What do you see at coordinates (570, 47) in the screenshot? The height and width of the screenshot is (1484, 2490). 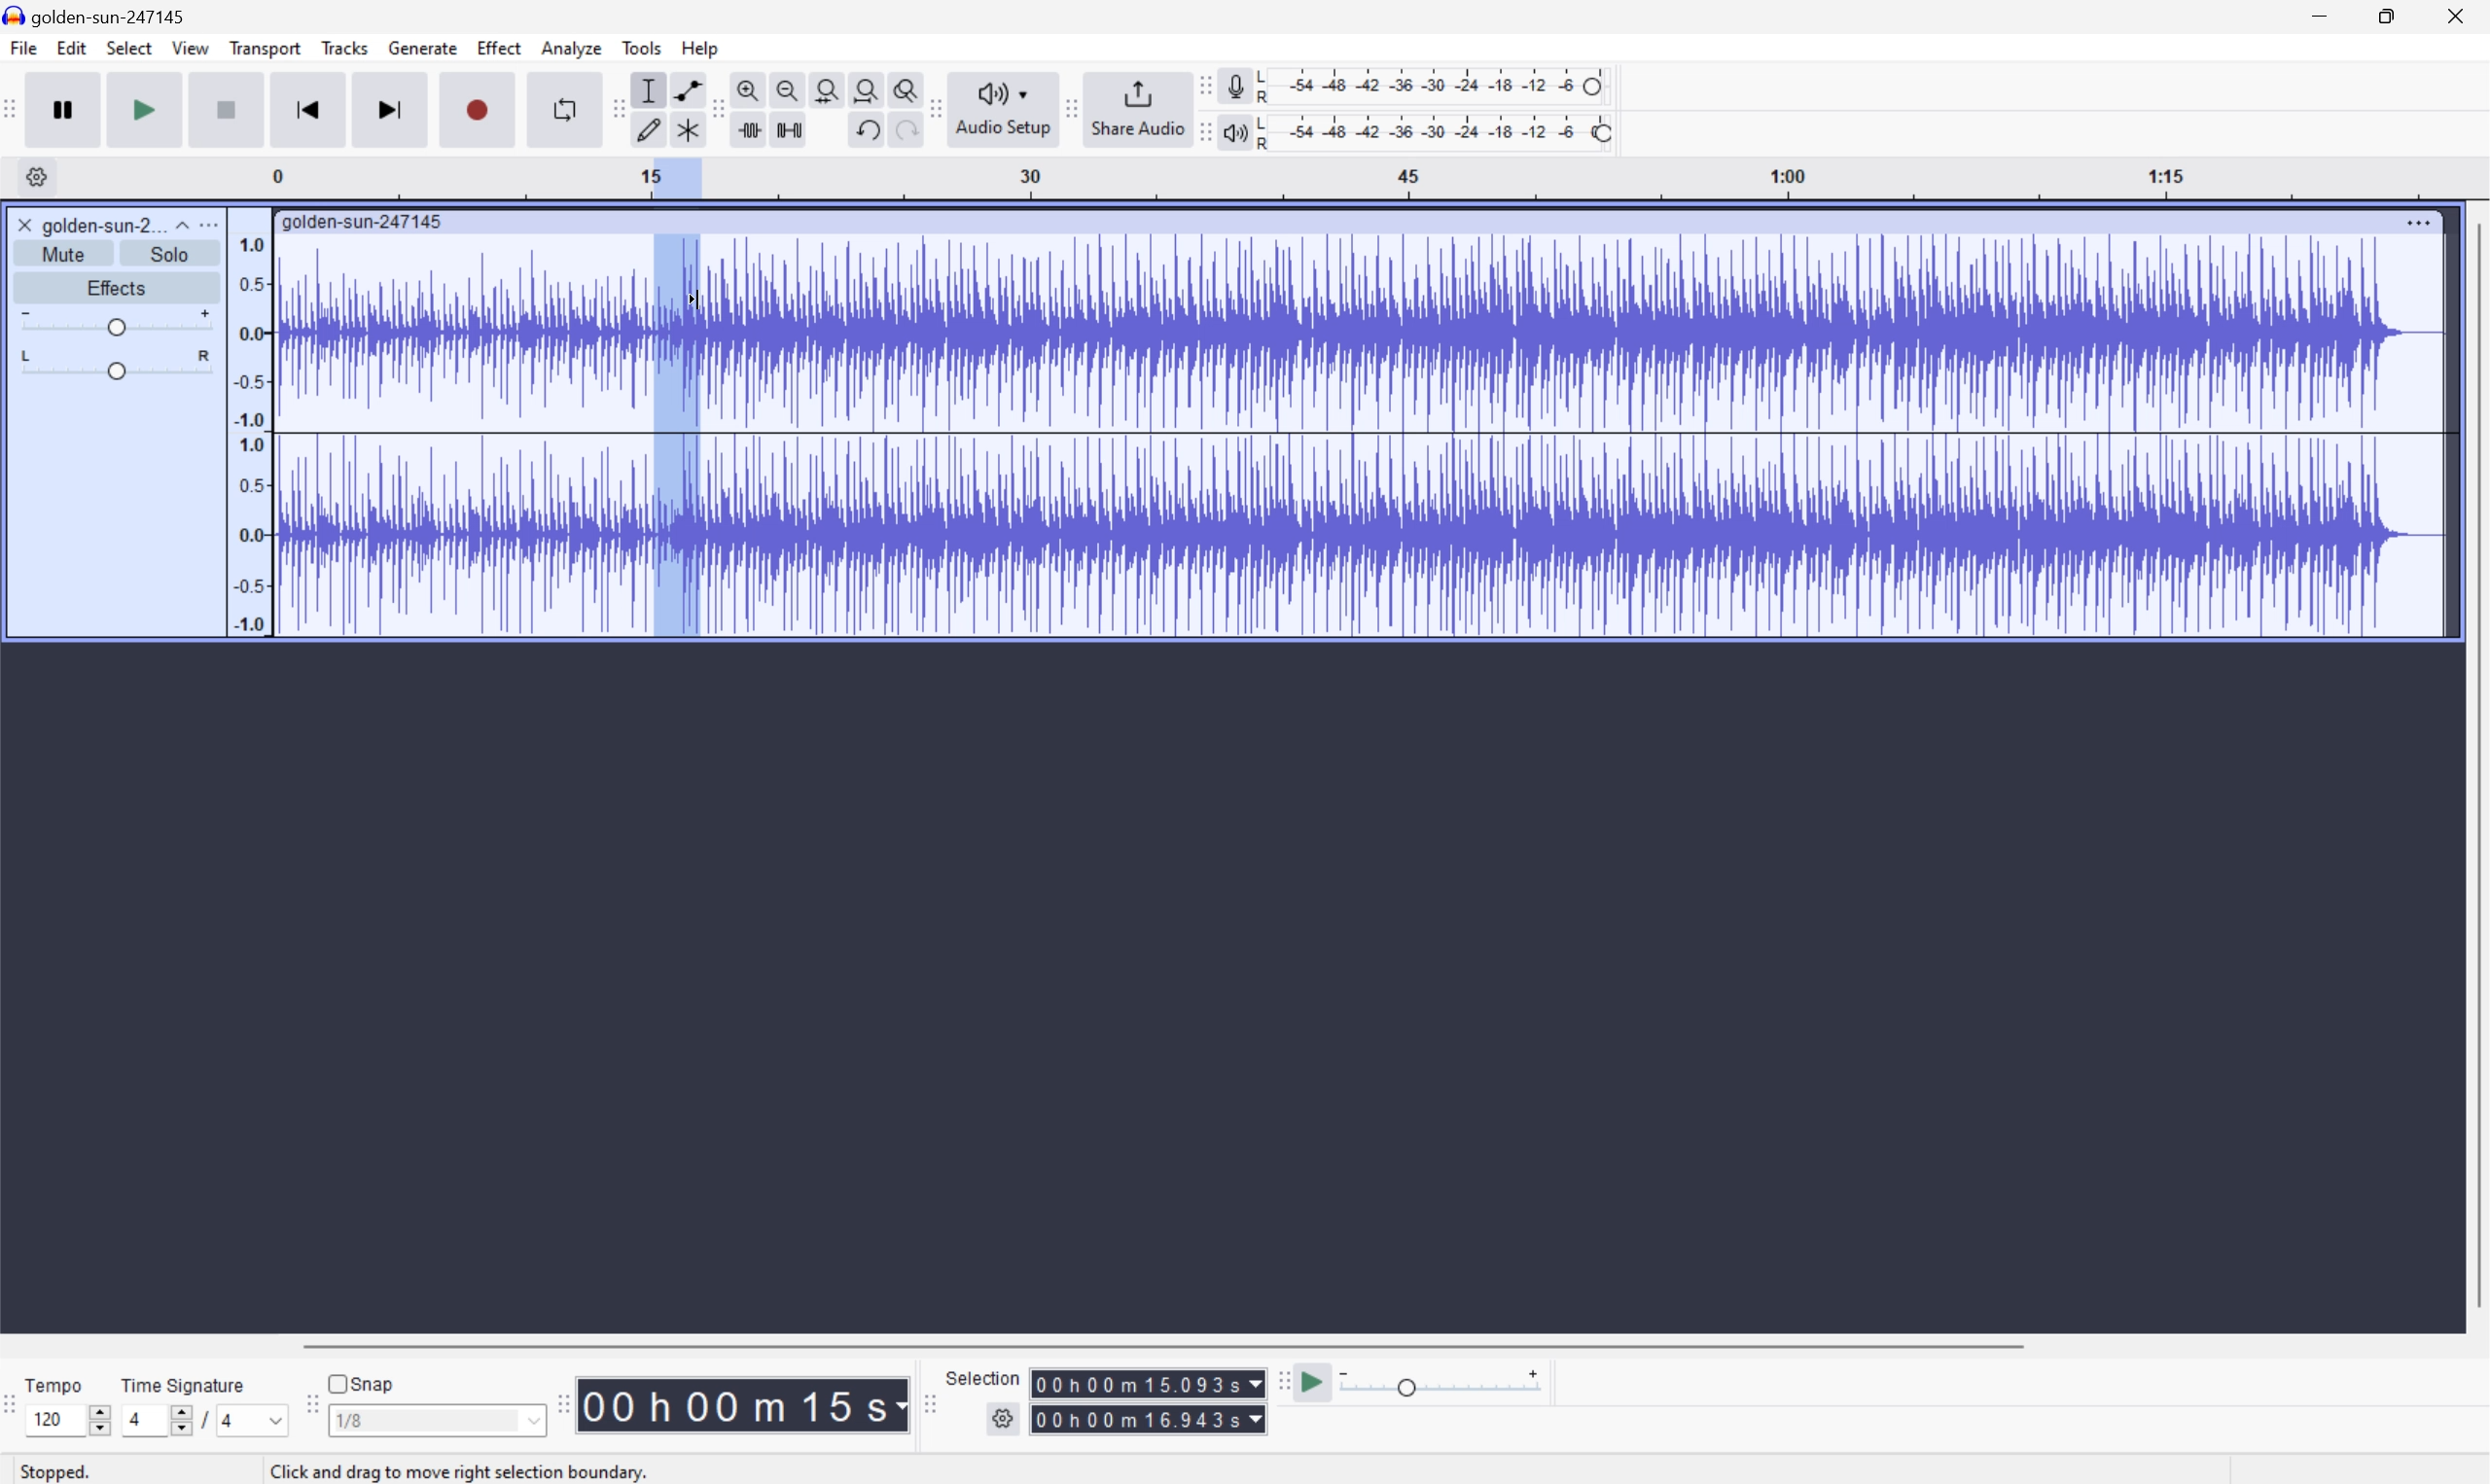 I see `Analyze` at bounding box center [570, 47].